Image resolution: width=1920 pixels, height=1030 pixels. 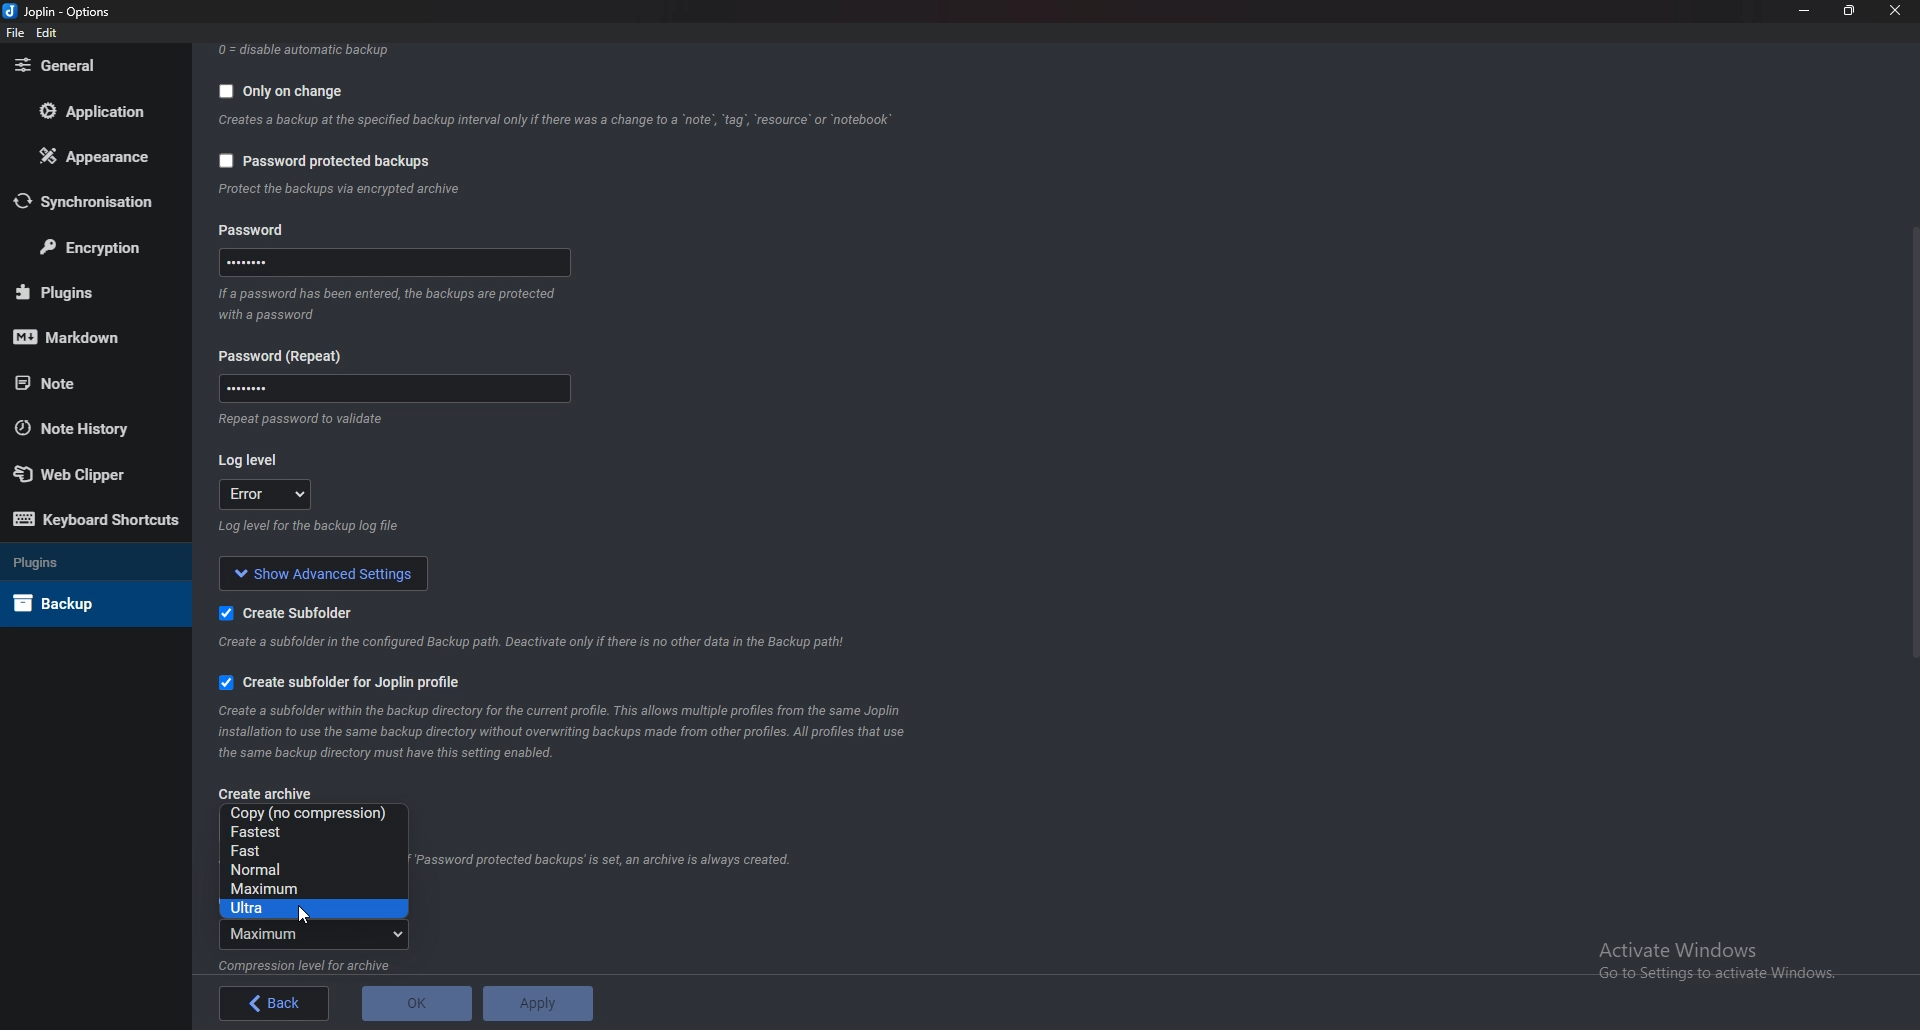 I want to click on edit, so click(x=50, y=33).